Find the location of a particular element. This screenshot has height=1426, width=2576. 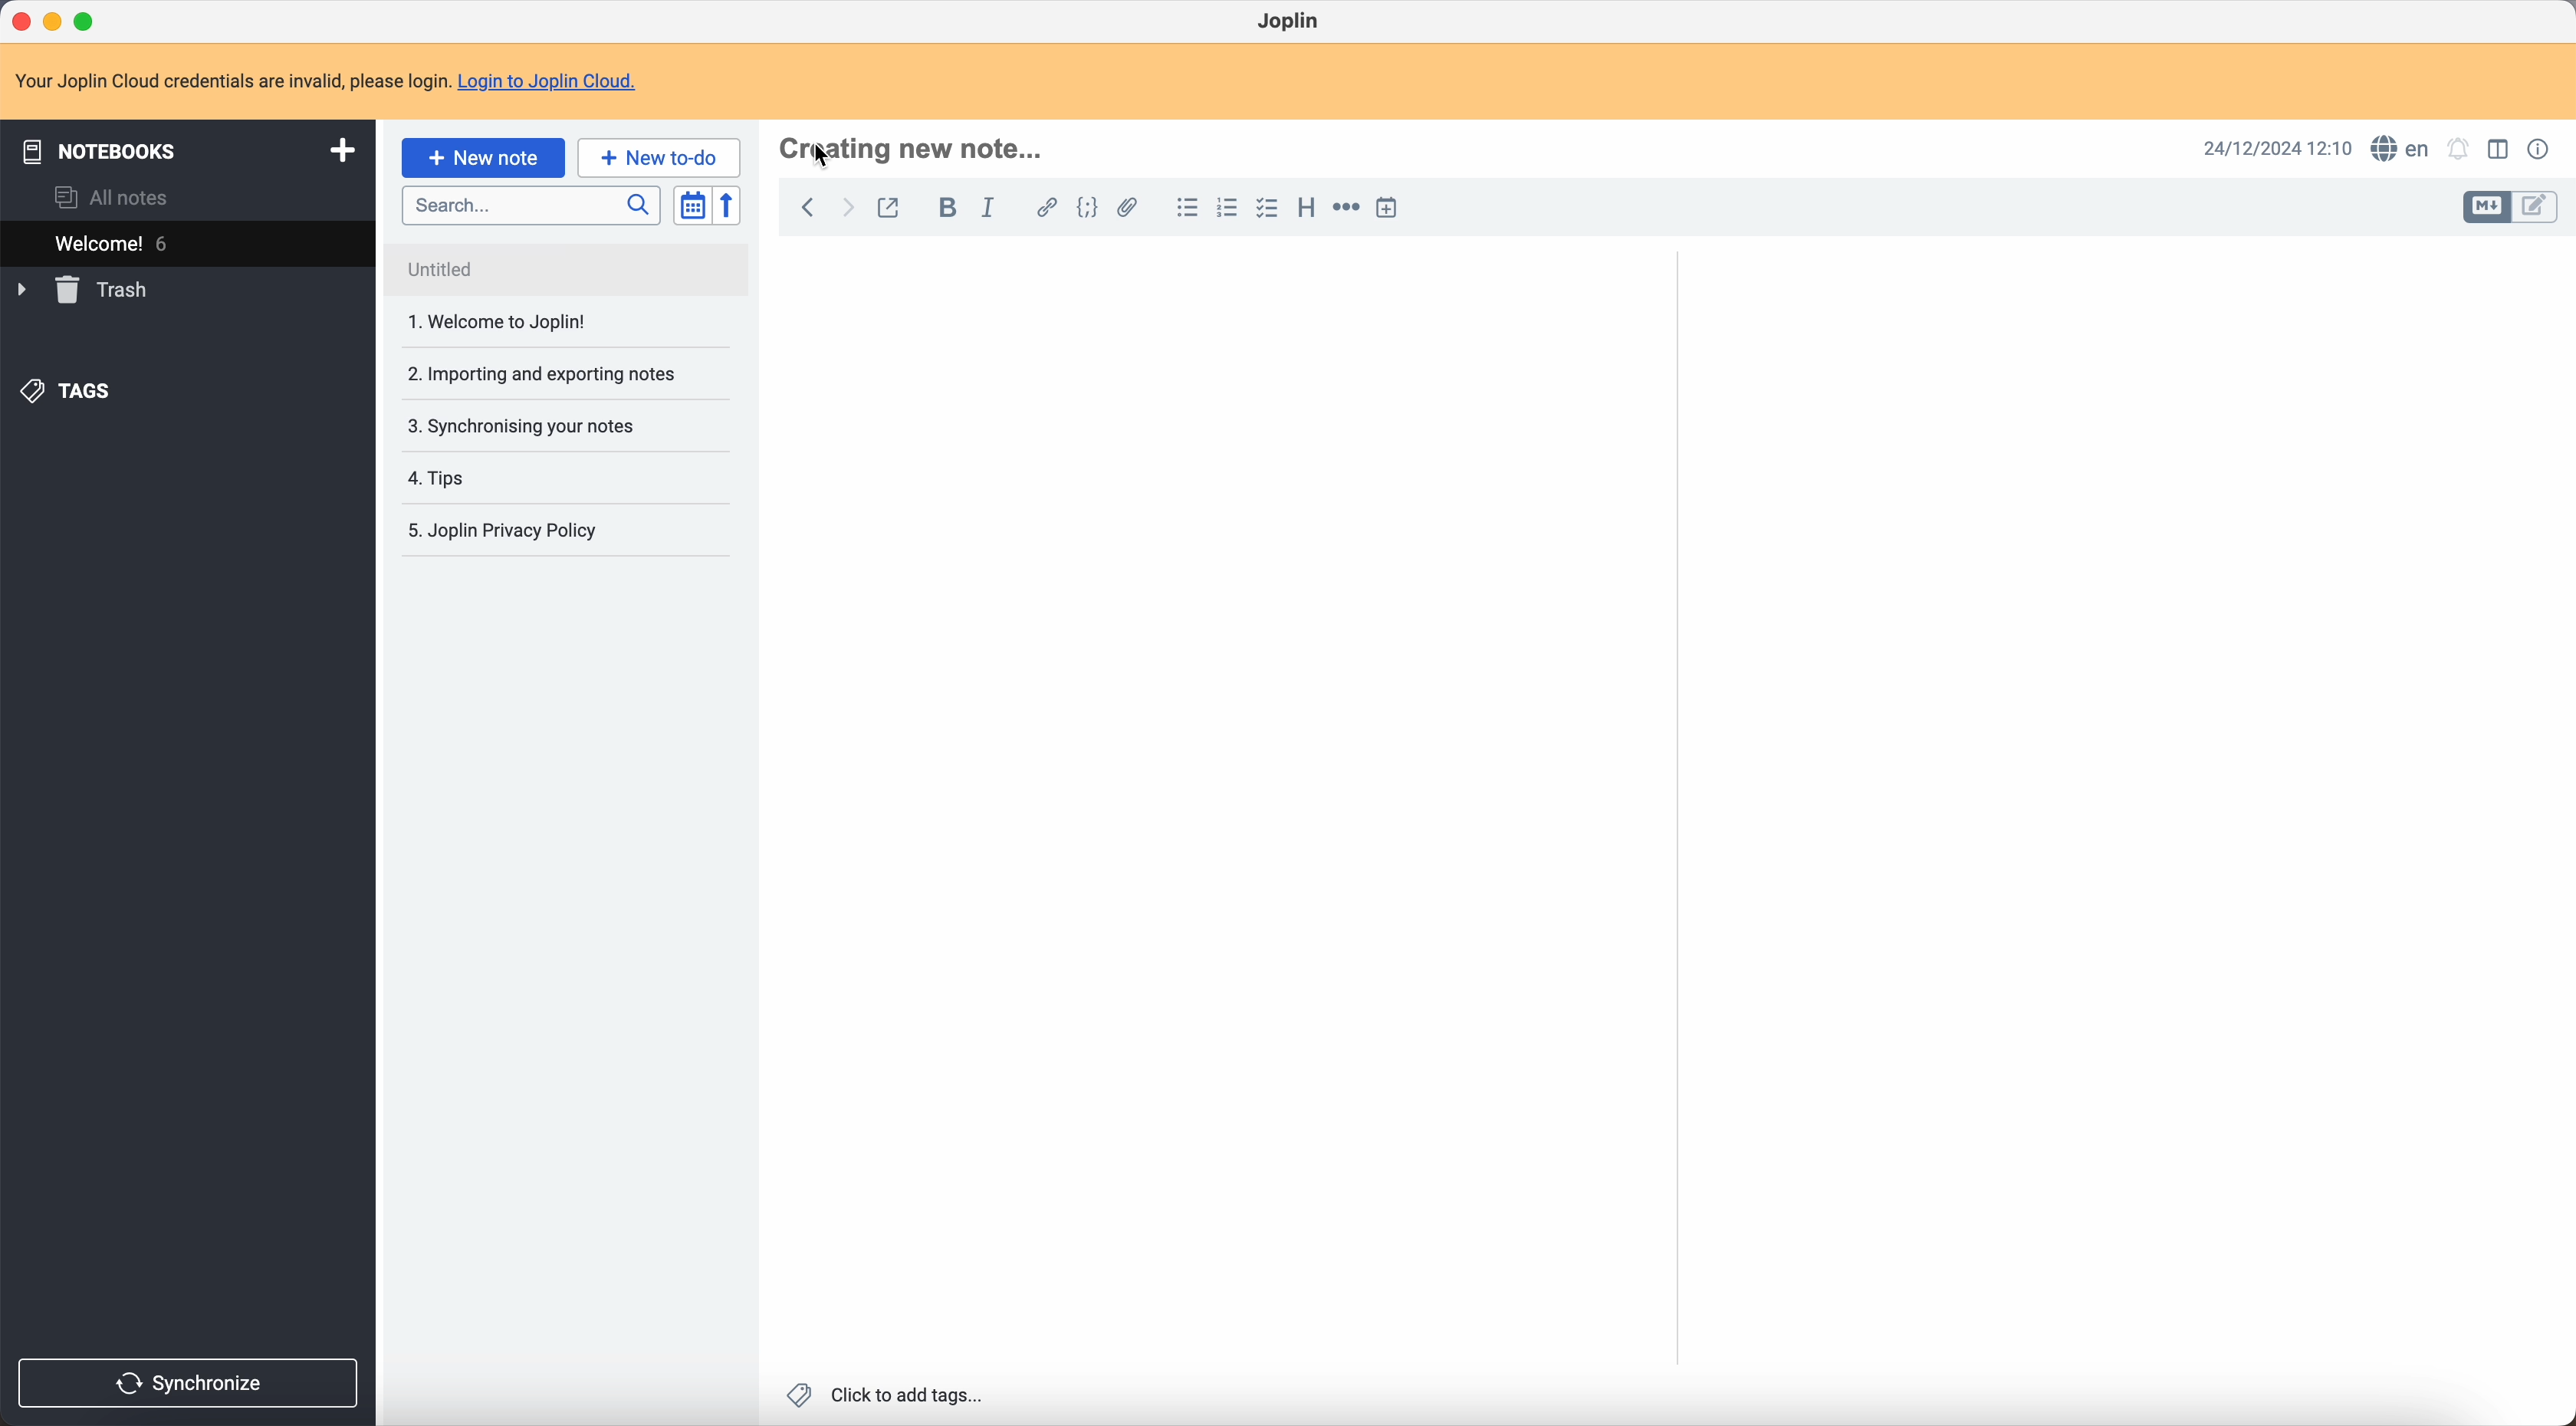

Untitled is located at coordinates (556, 266).